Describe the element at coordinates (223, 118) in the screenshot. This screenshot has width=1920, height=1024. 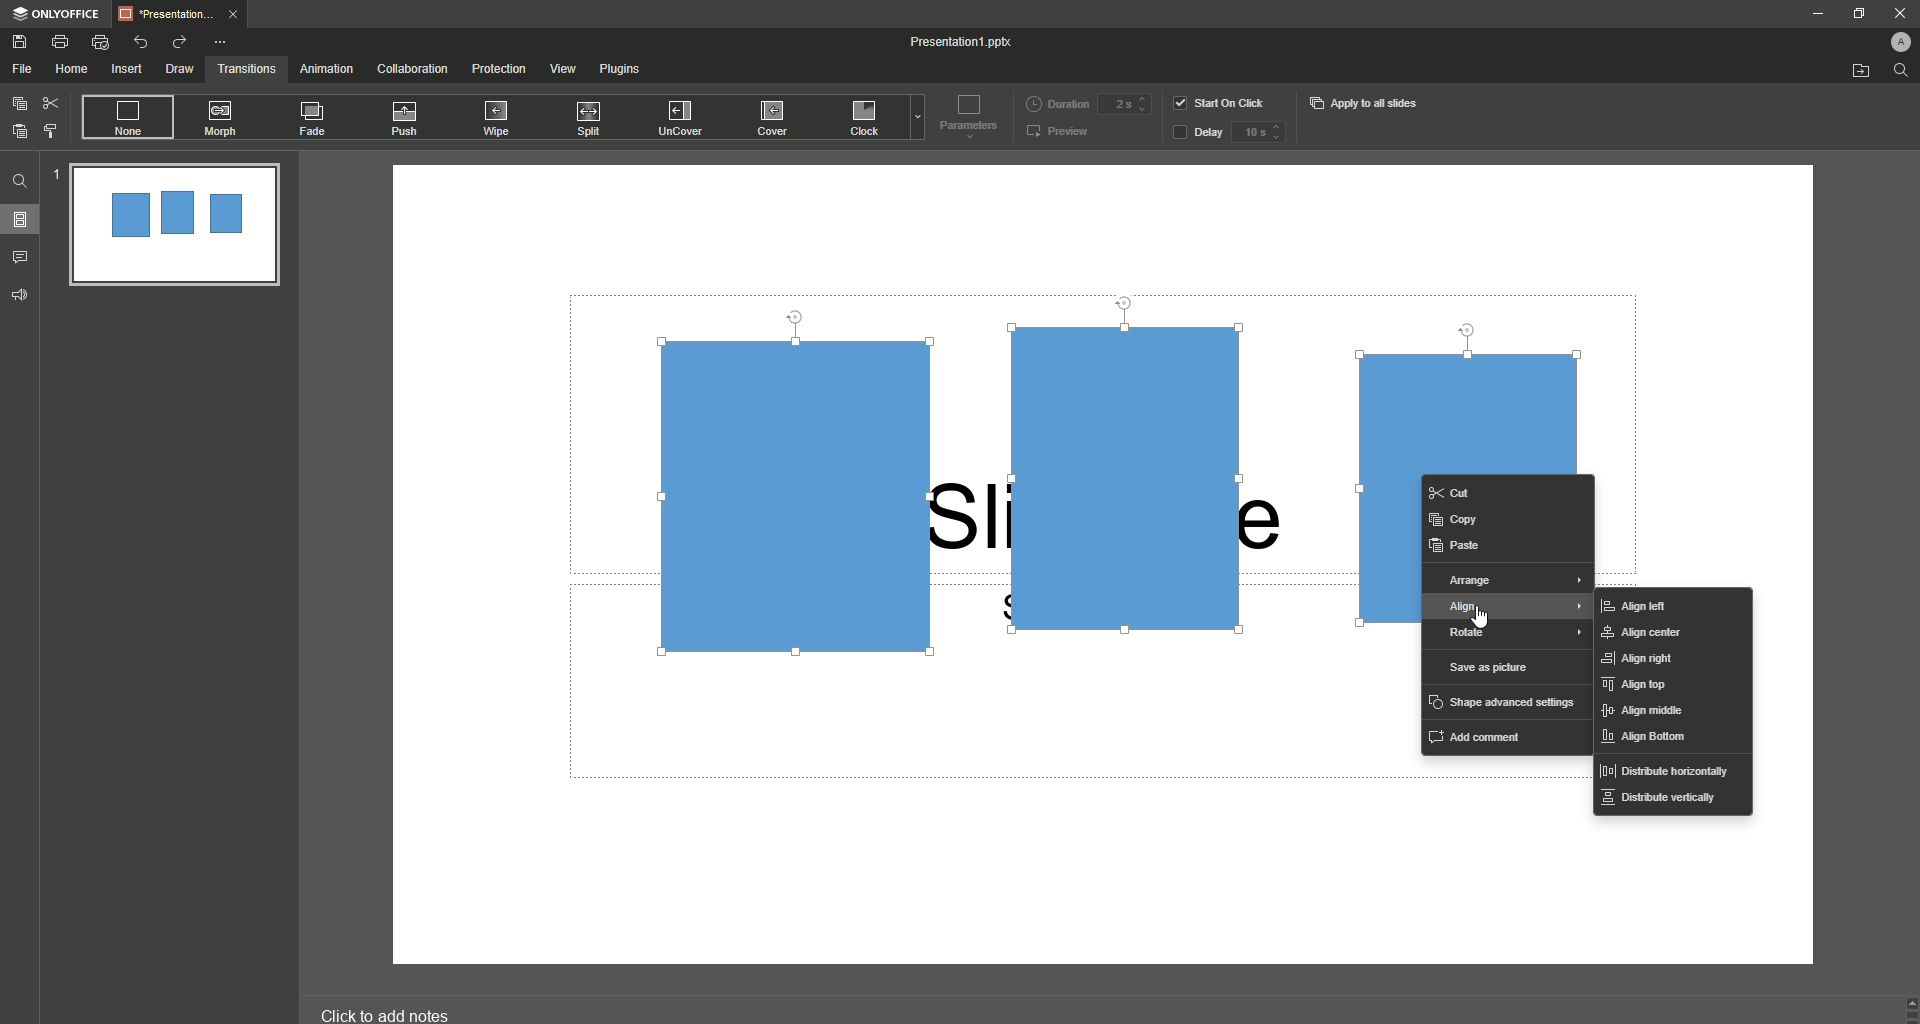
I see `Morph` at that location.